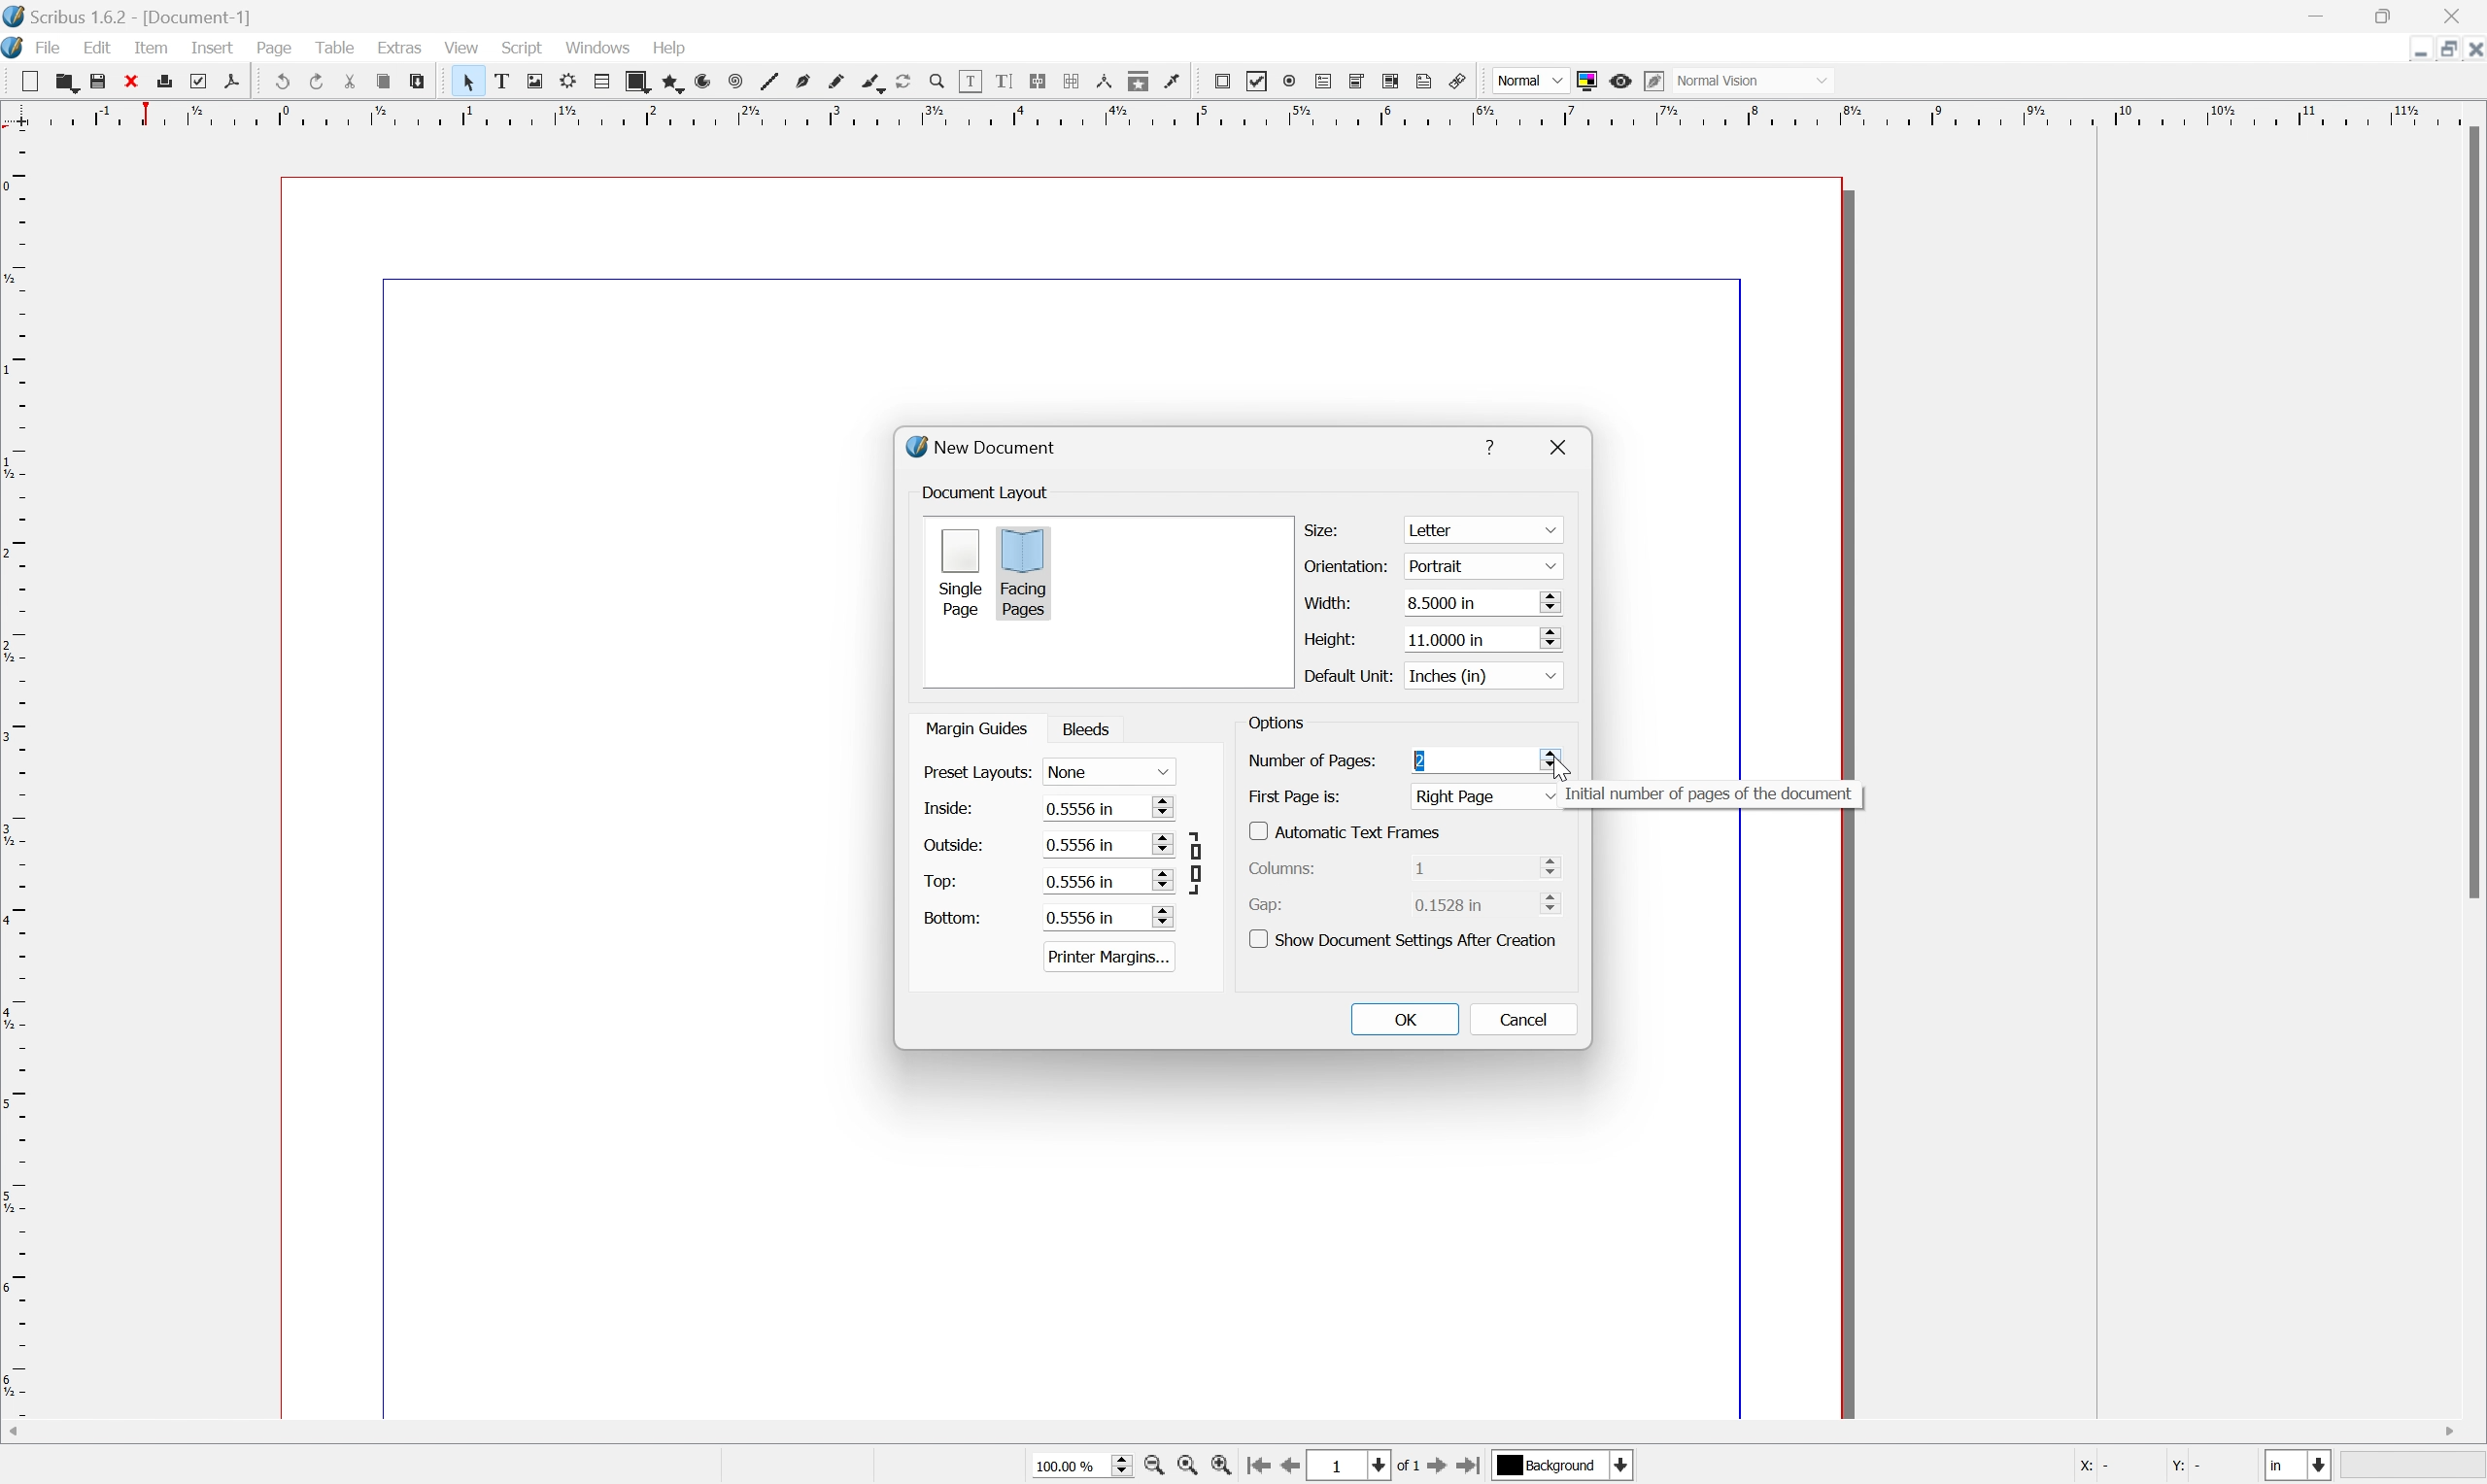 This screenshot has height=1484, width=2487. I want to click on Minimize, so click(2403, 48).